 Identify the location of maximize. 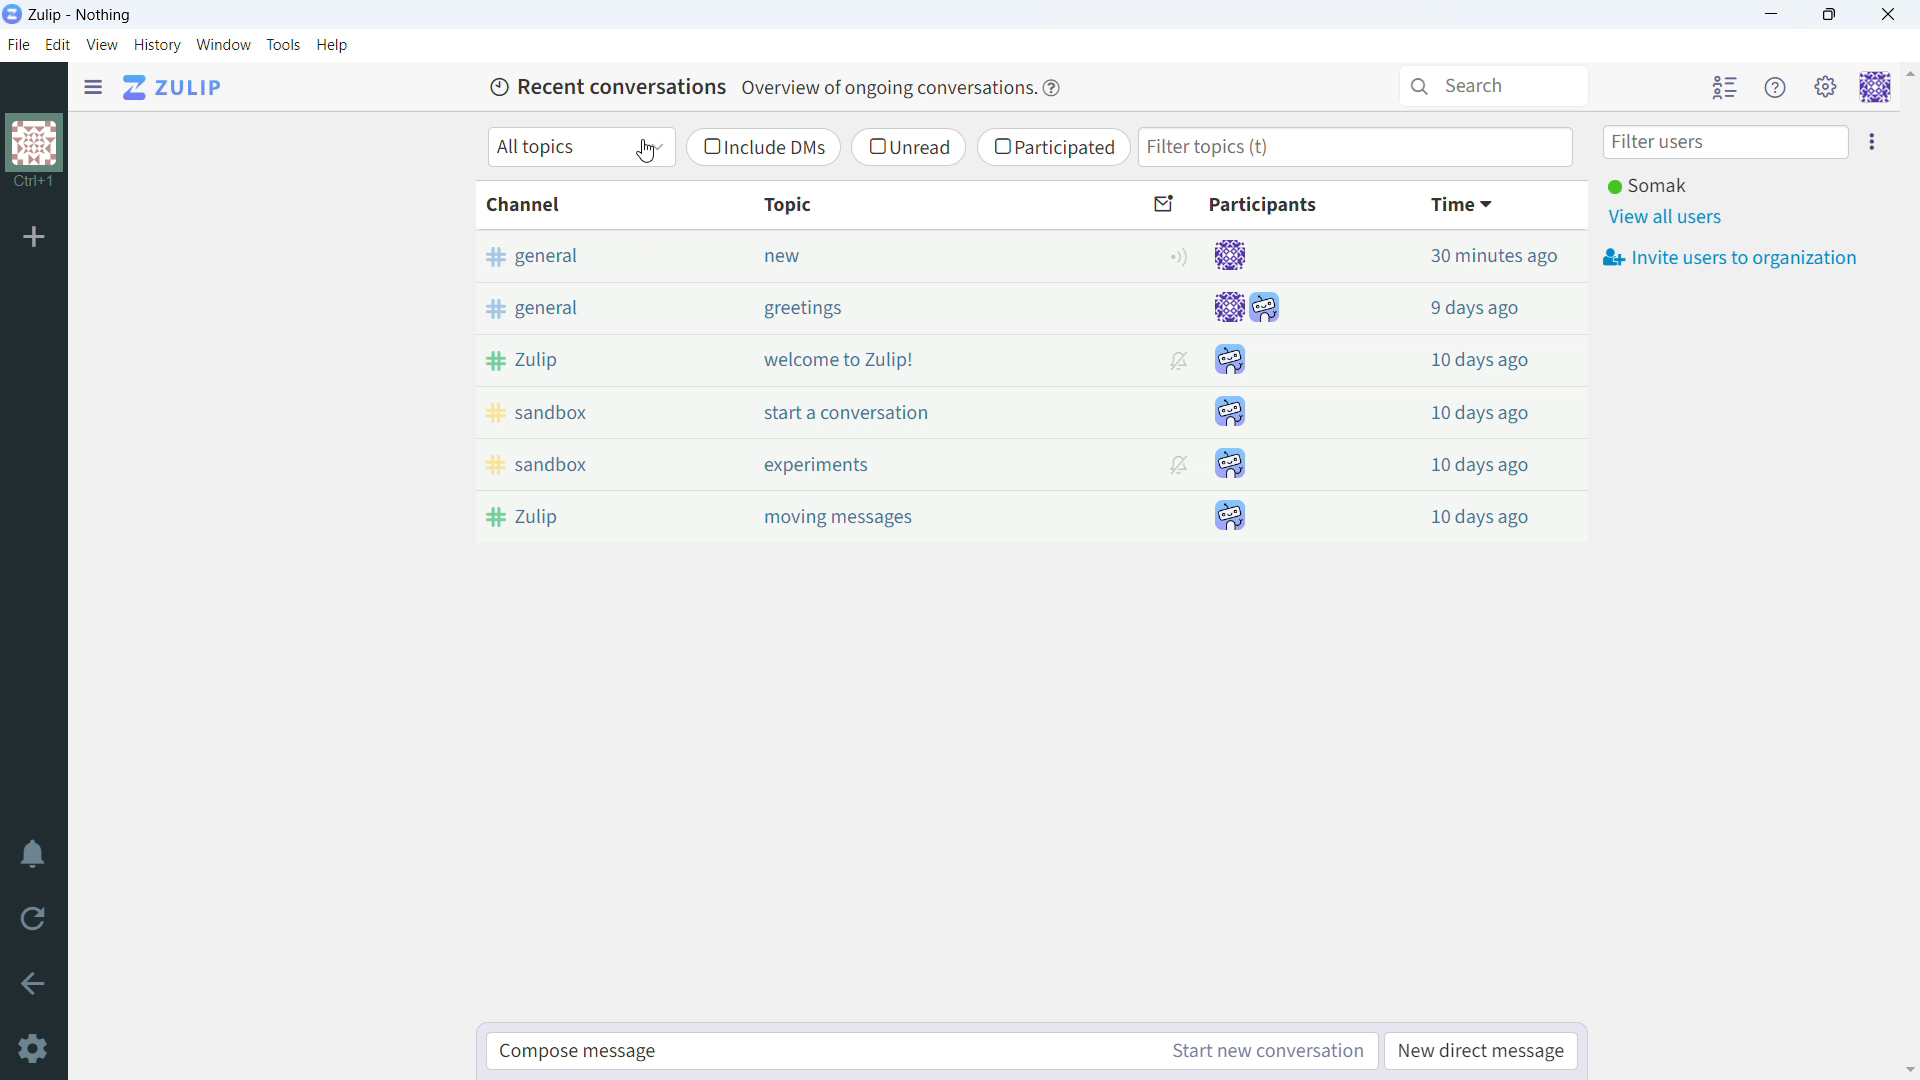
(1832, 14).